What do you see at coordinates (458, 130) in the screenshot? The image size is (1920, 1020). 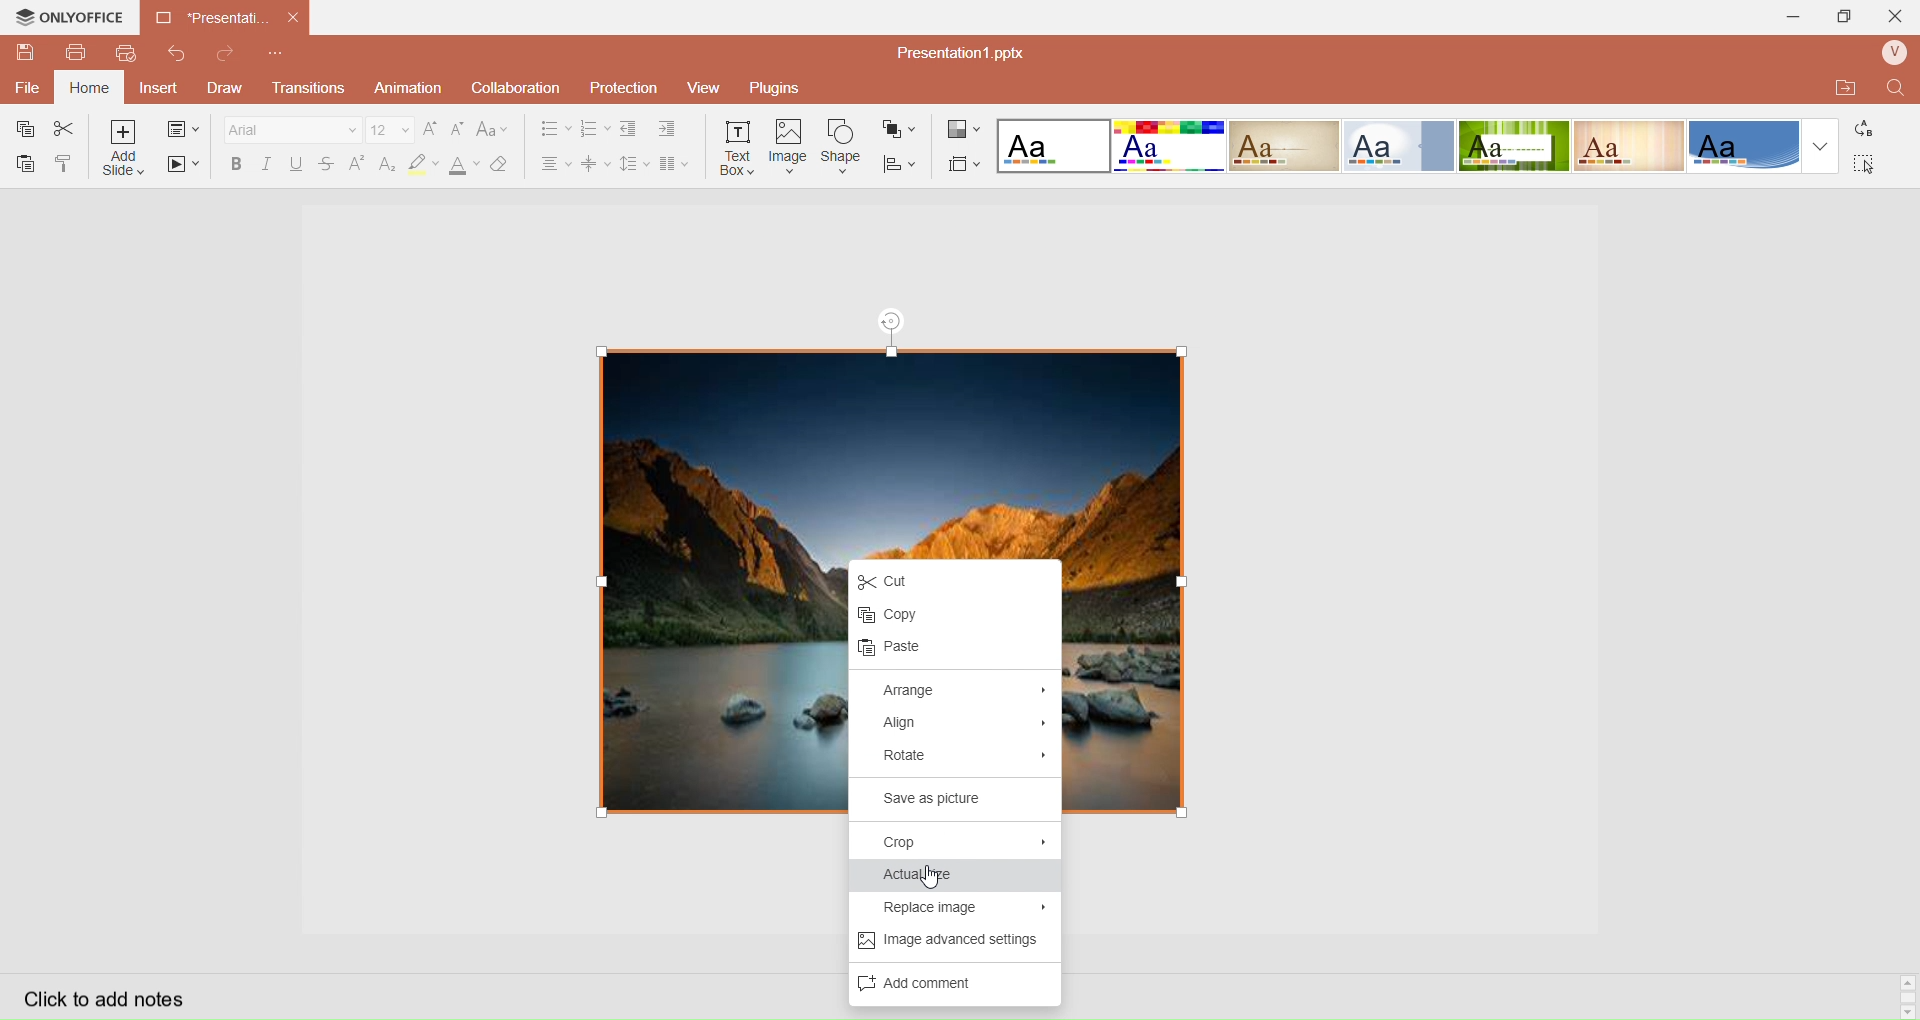 I see `Decrease Font Size` at bounding box center [458, 130].